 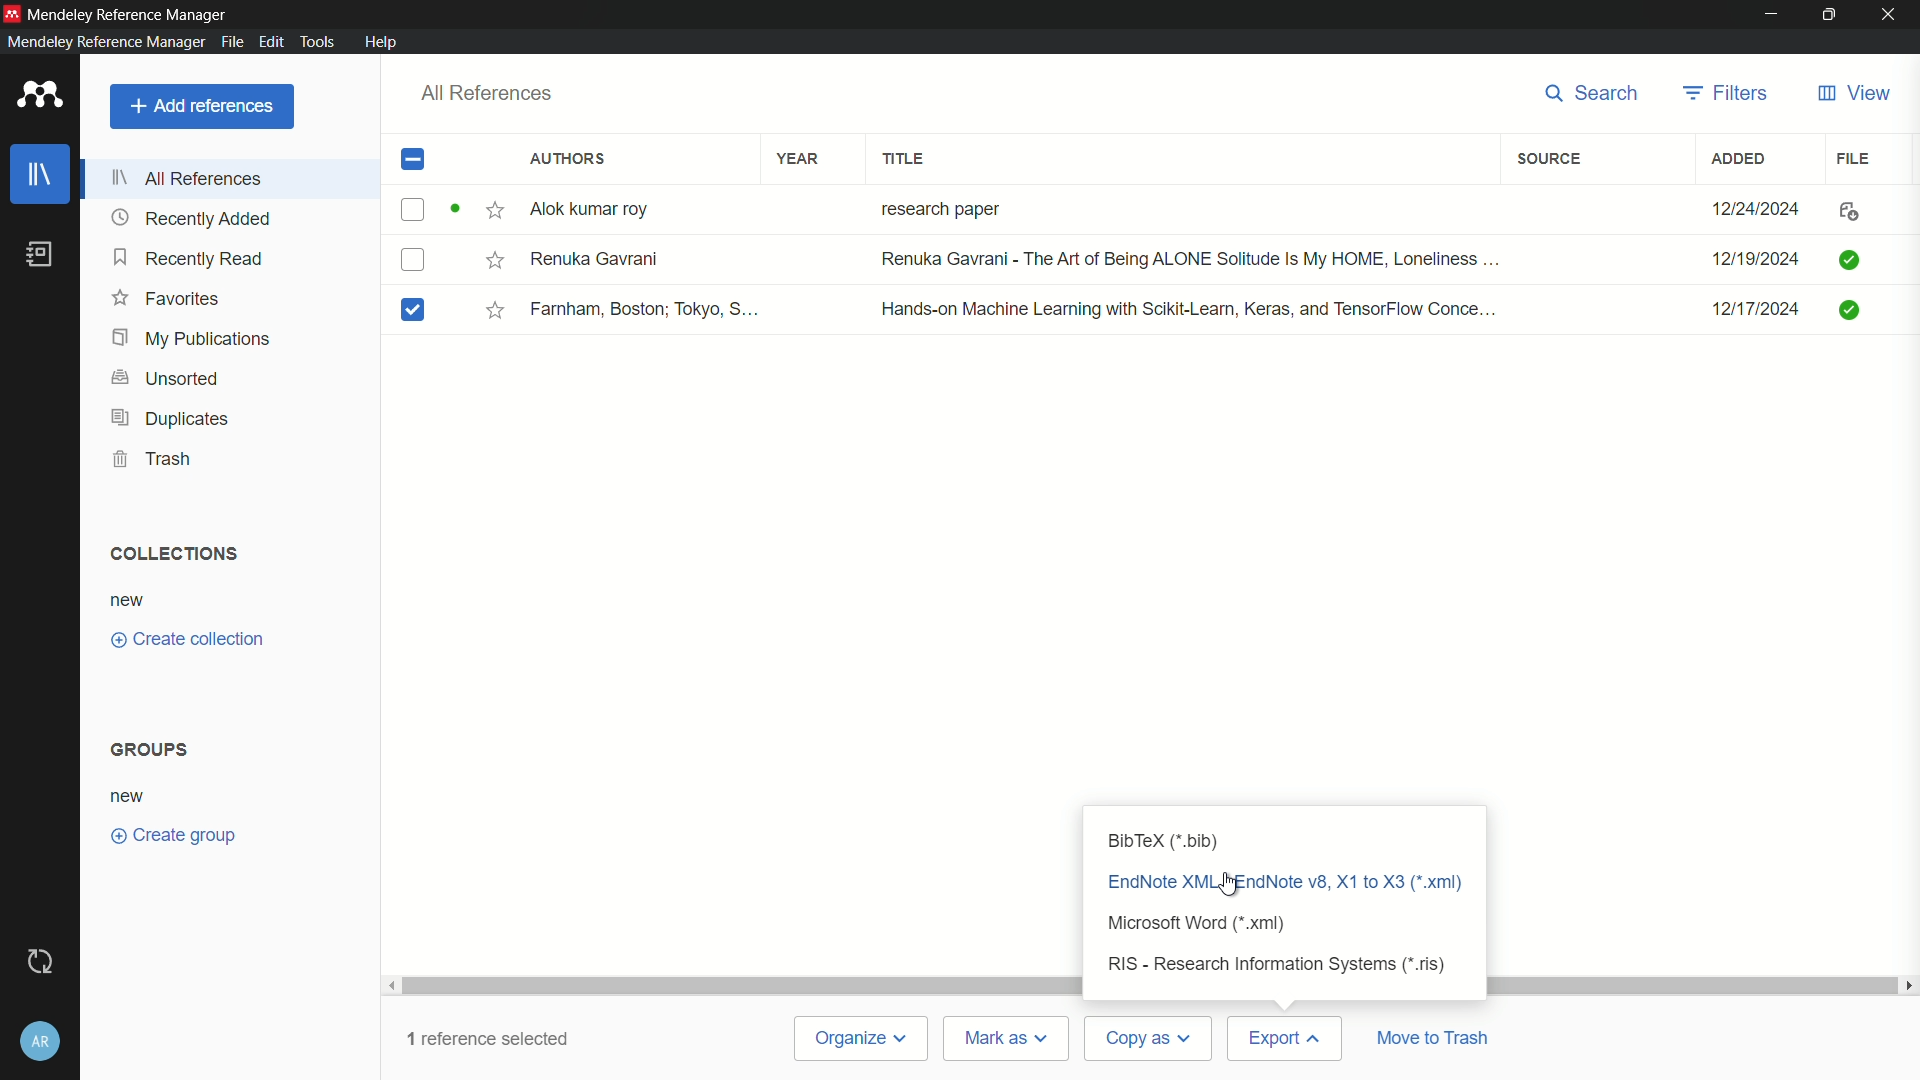 I want to click on all references, so click(x=487, y=93).